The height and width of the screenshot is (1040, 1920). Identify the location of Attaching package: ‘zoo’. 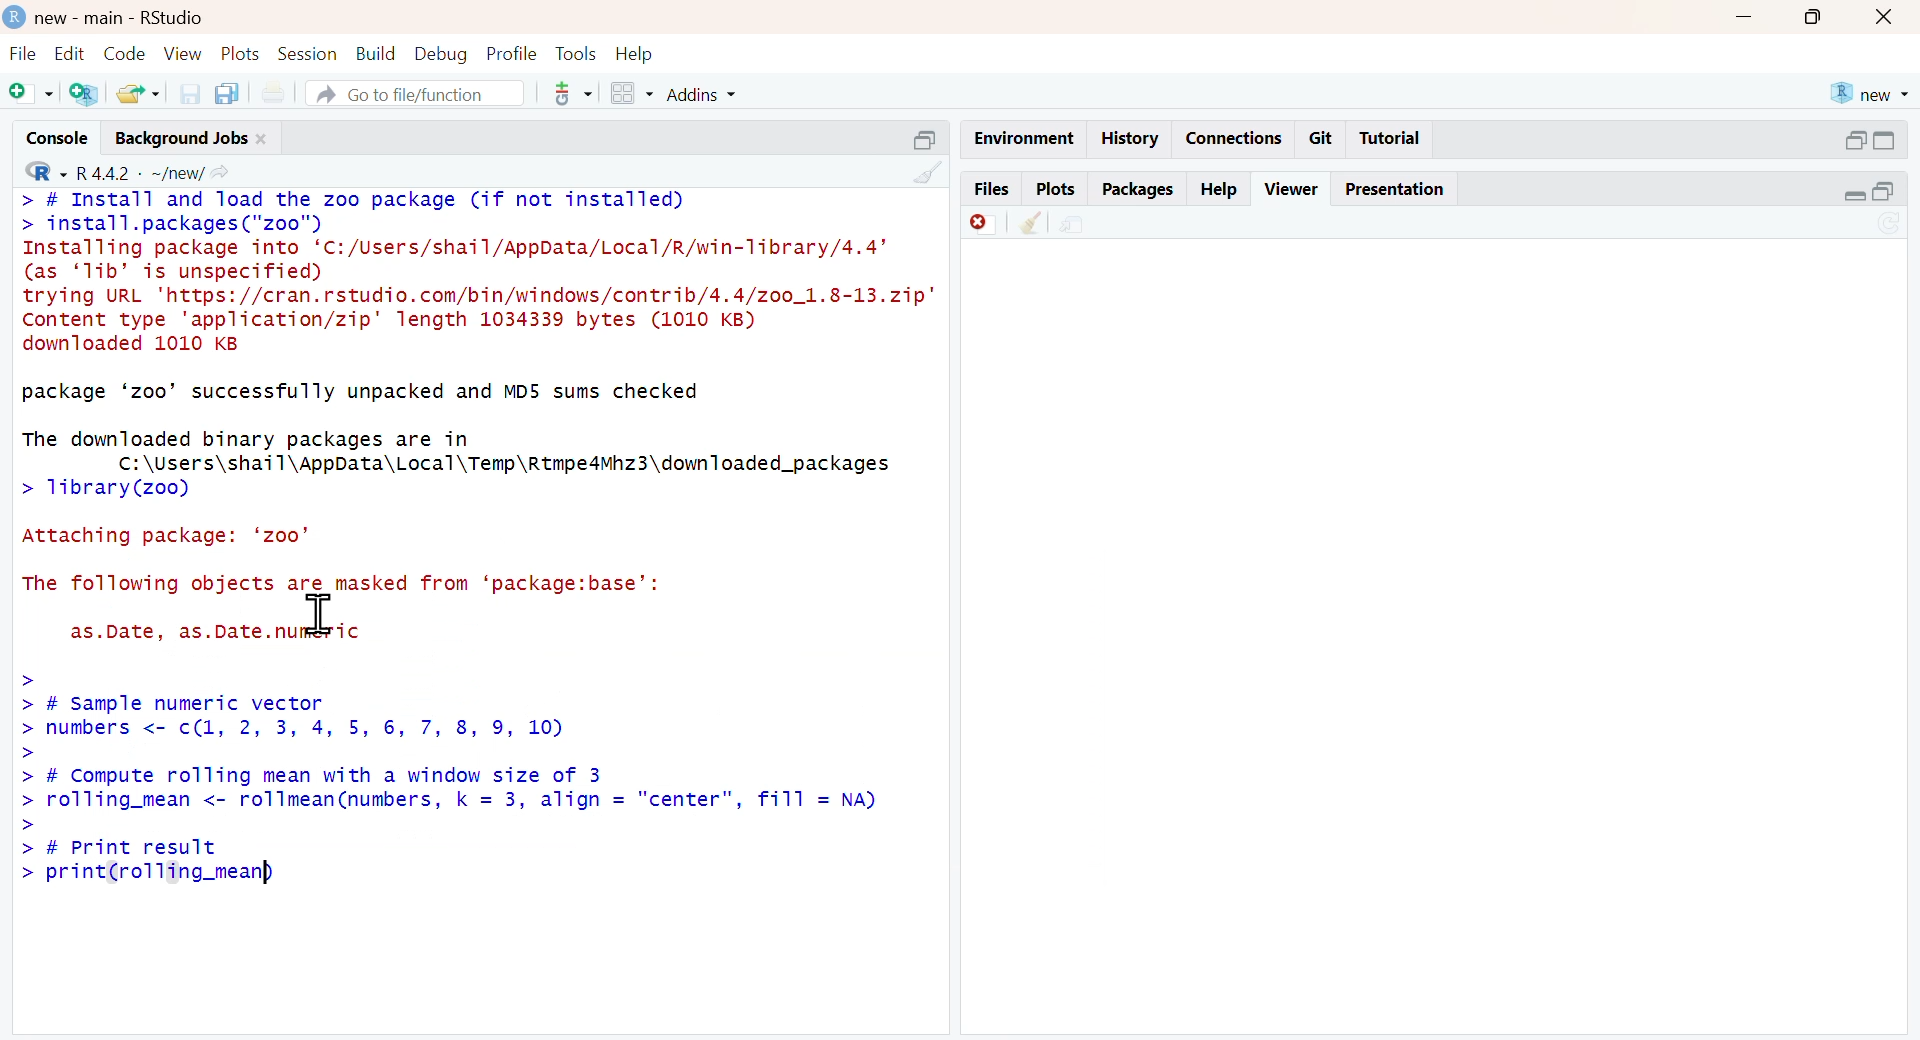
(166, 536).